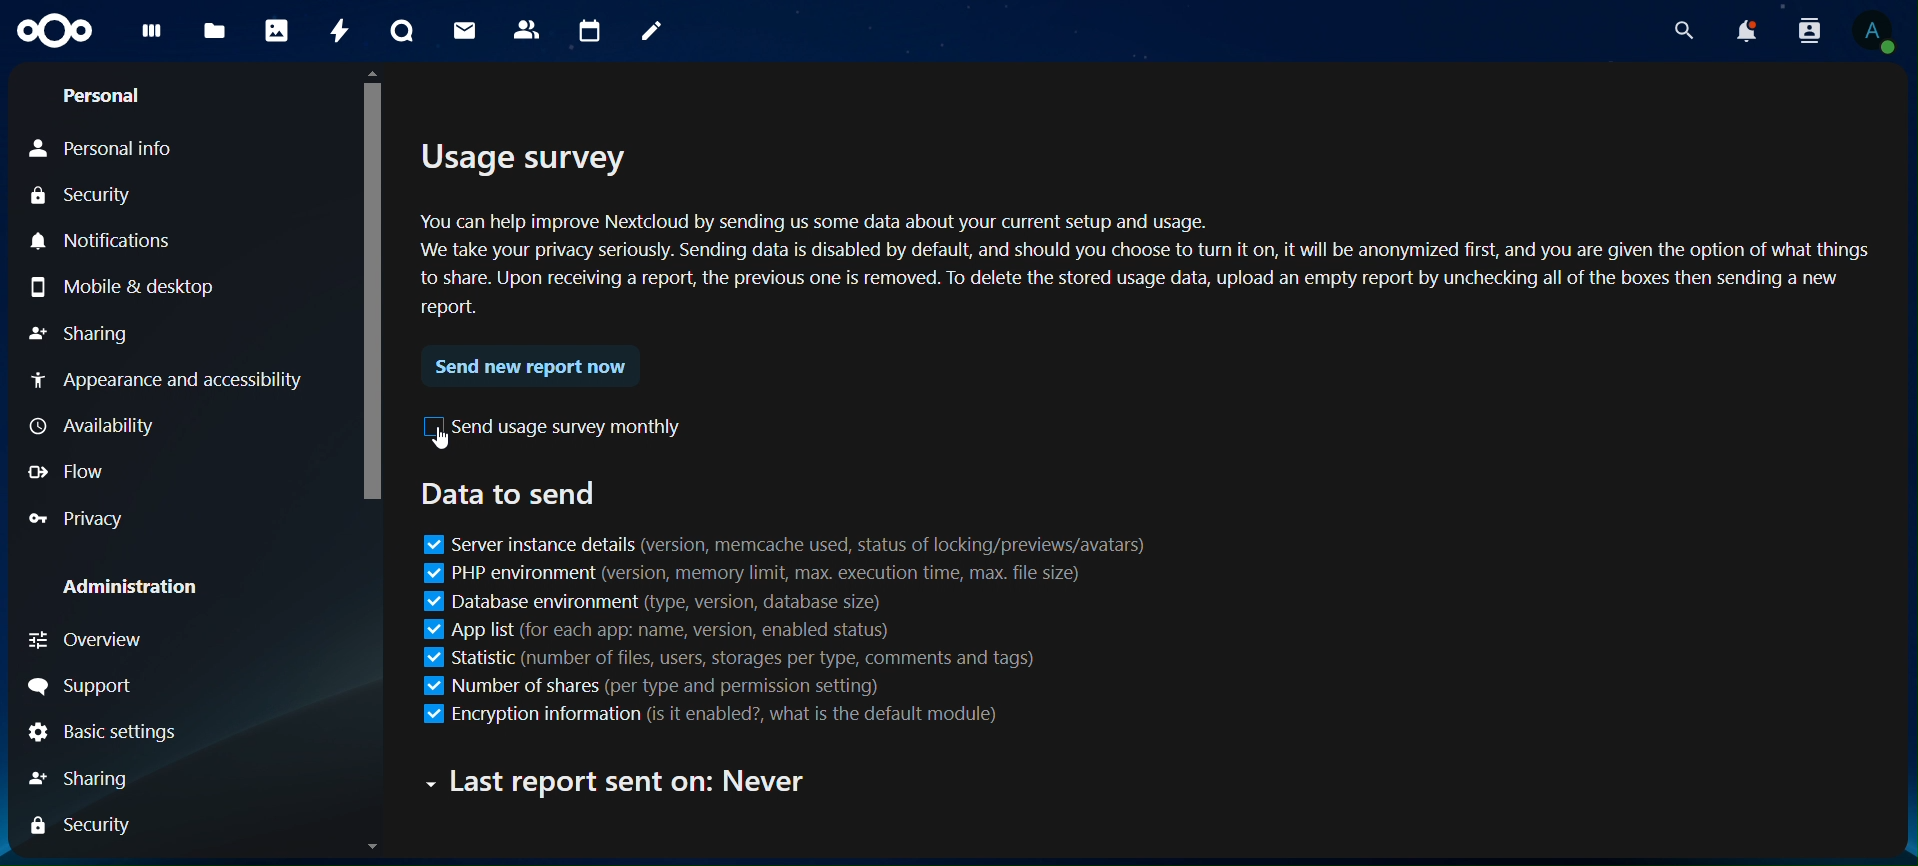 The height and width of the screenshot is (866, 1918). I want to click on usage survey, so click(1154, 239).